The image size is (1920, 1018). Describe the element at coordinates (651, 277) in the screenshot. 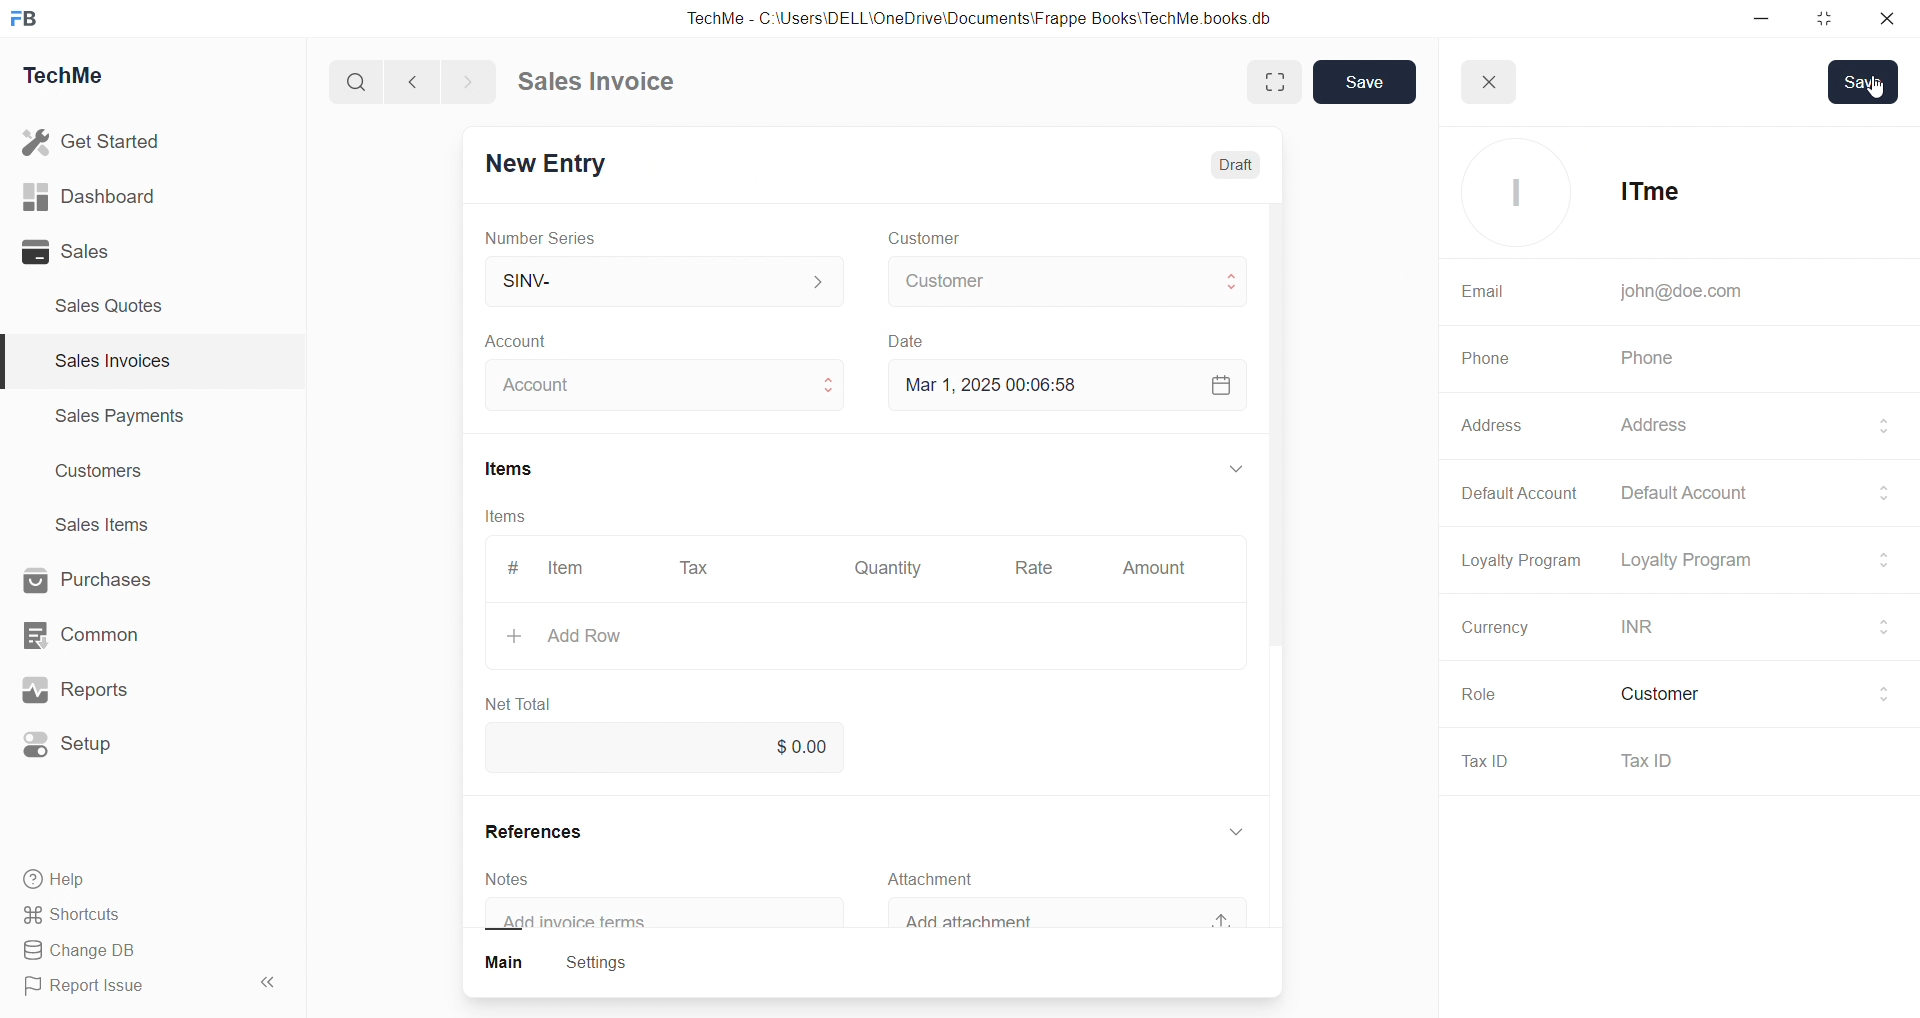

I see `SINV-` at that location.